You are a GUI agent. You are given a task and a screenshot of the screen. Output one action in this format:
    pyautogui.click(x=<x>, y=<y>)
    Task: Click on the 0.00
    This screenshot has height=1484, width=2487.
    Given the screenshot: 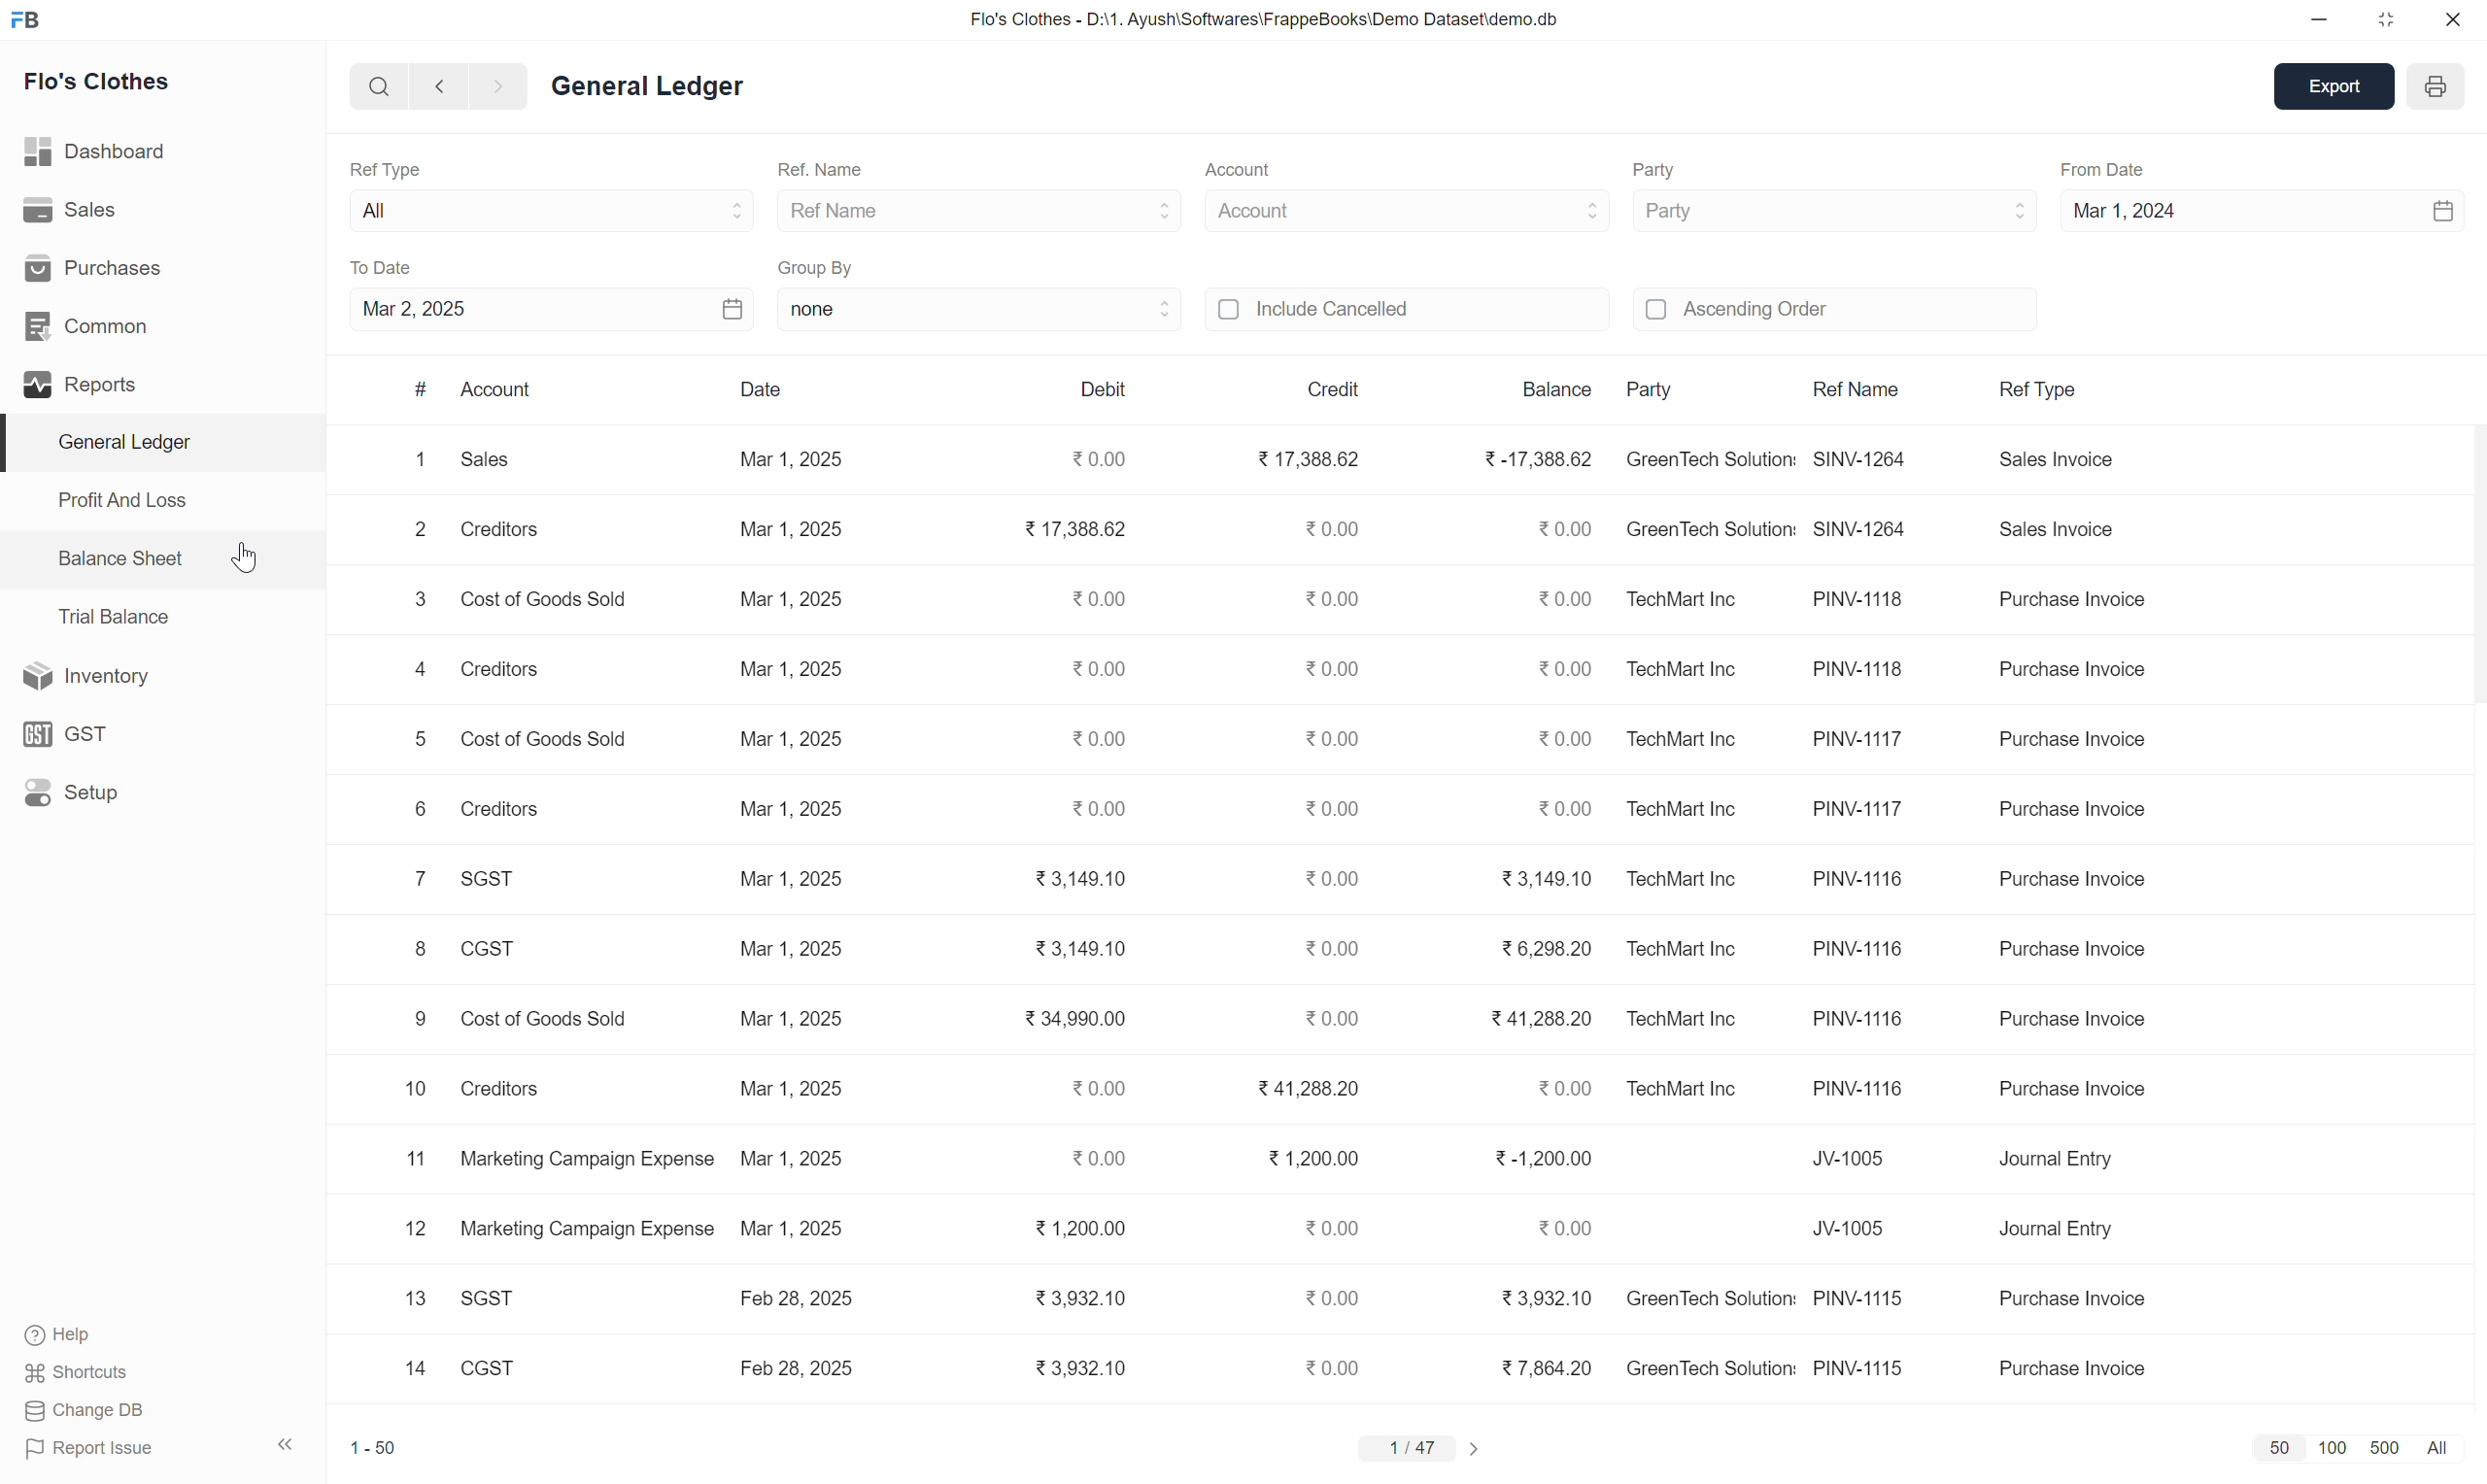 What is the action you would take?
    pyautogui.click(x=1319, y=947)
    